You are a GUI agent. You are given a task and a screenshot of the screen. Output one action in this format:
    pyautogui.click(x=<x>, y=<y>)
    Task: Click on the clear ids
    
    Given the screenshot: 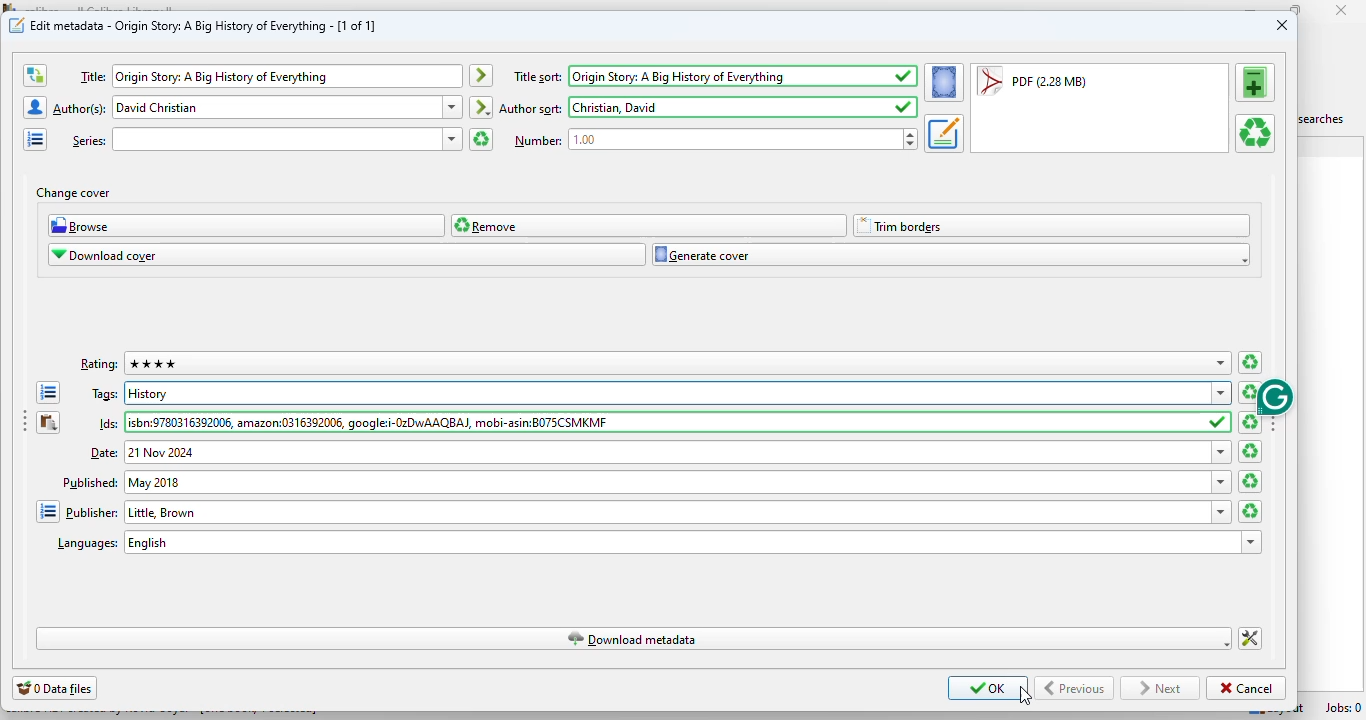 What is the action you would take?
    pyautogui.click(x=1250, y=422)
    